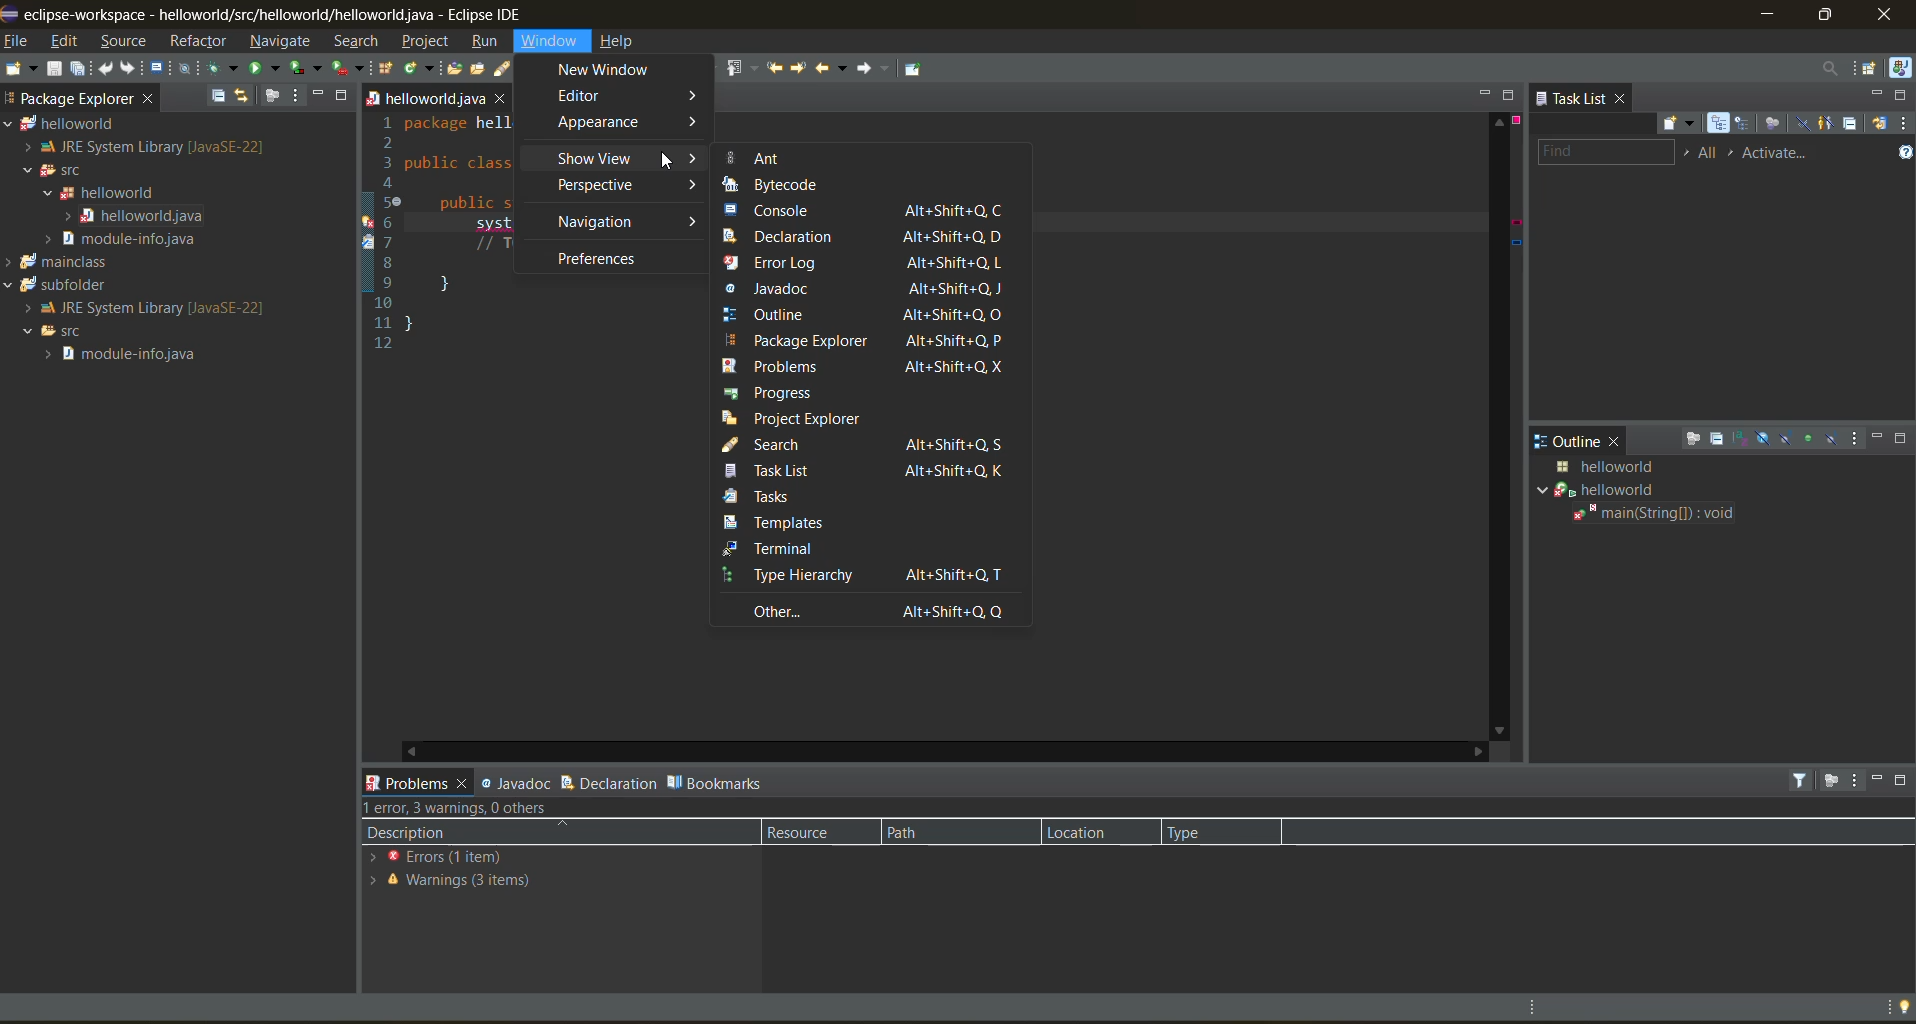  I want to click on task list, so click(875, 470).